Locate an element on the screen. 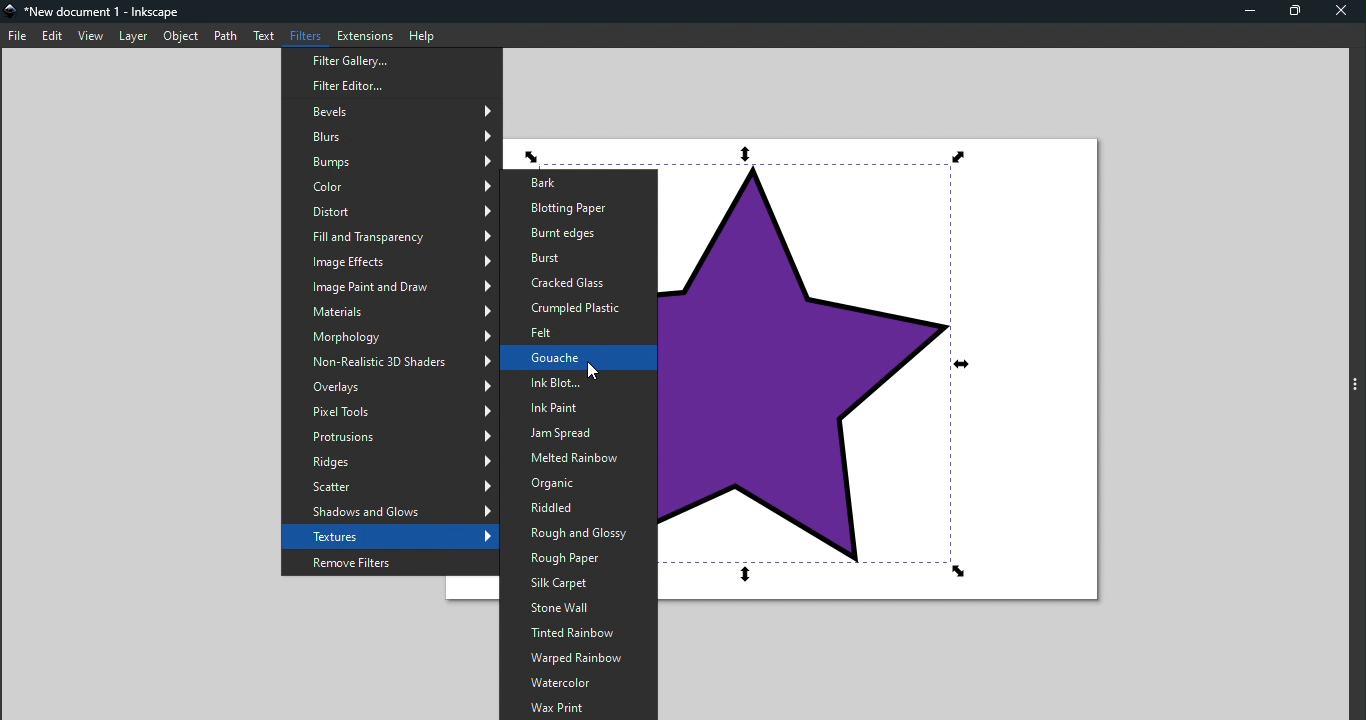 The width and height of the screenshot is (1366, 720). Gouache is located at coordinates (577, 357).